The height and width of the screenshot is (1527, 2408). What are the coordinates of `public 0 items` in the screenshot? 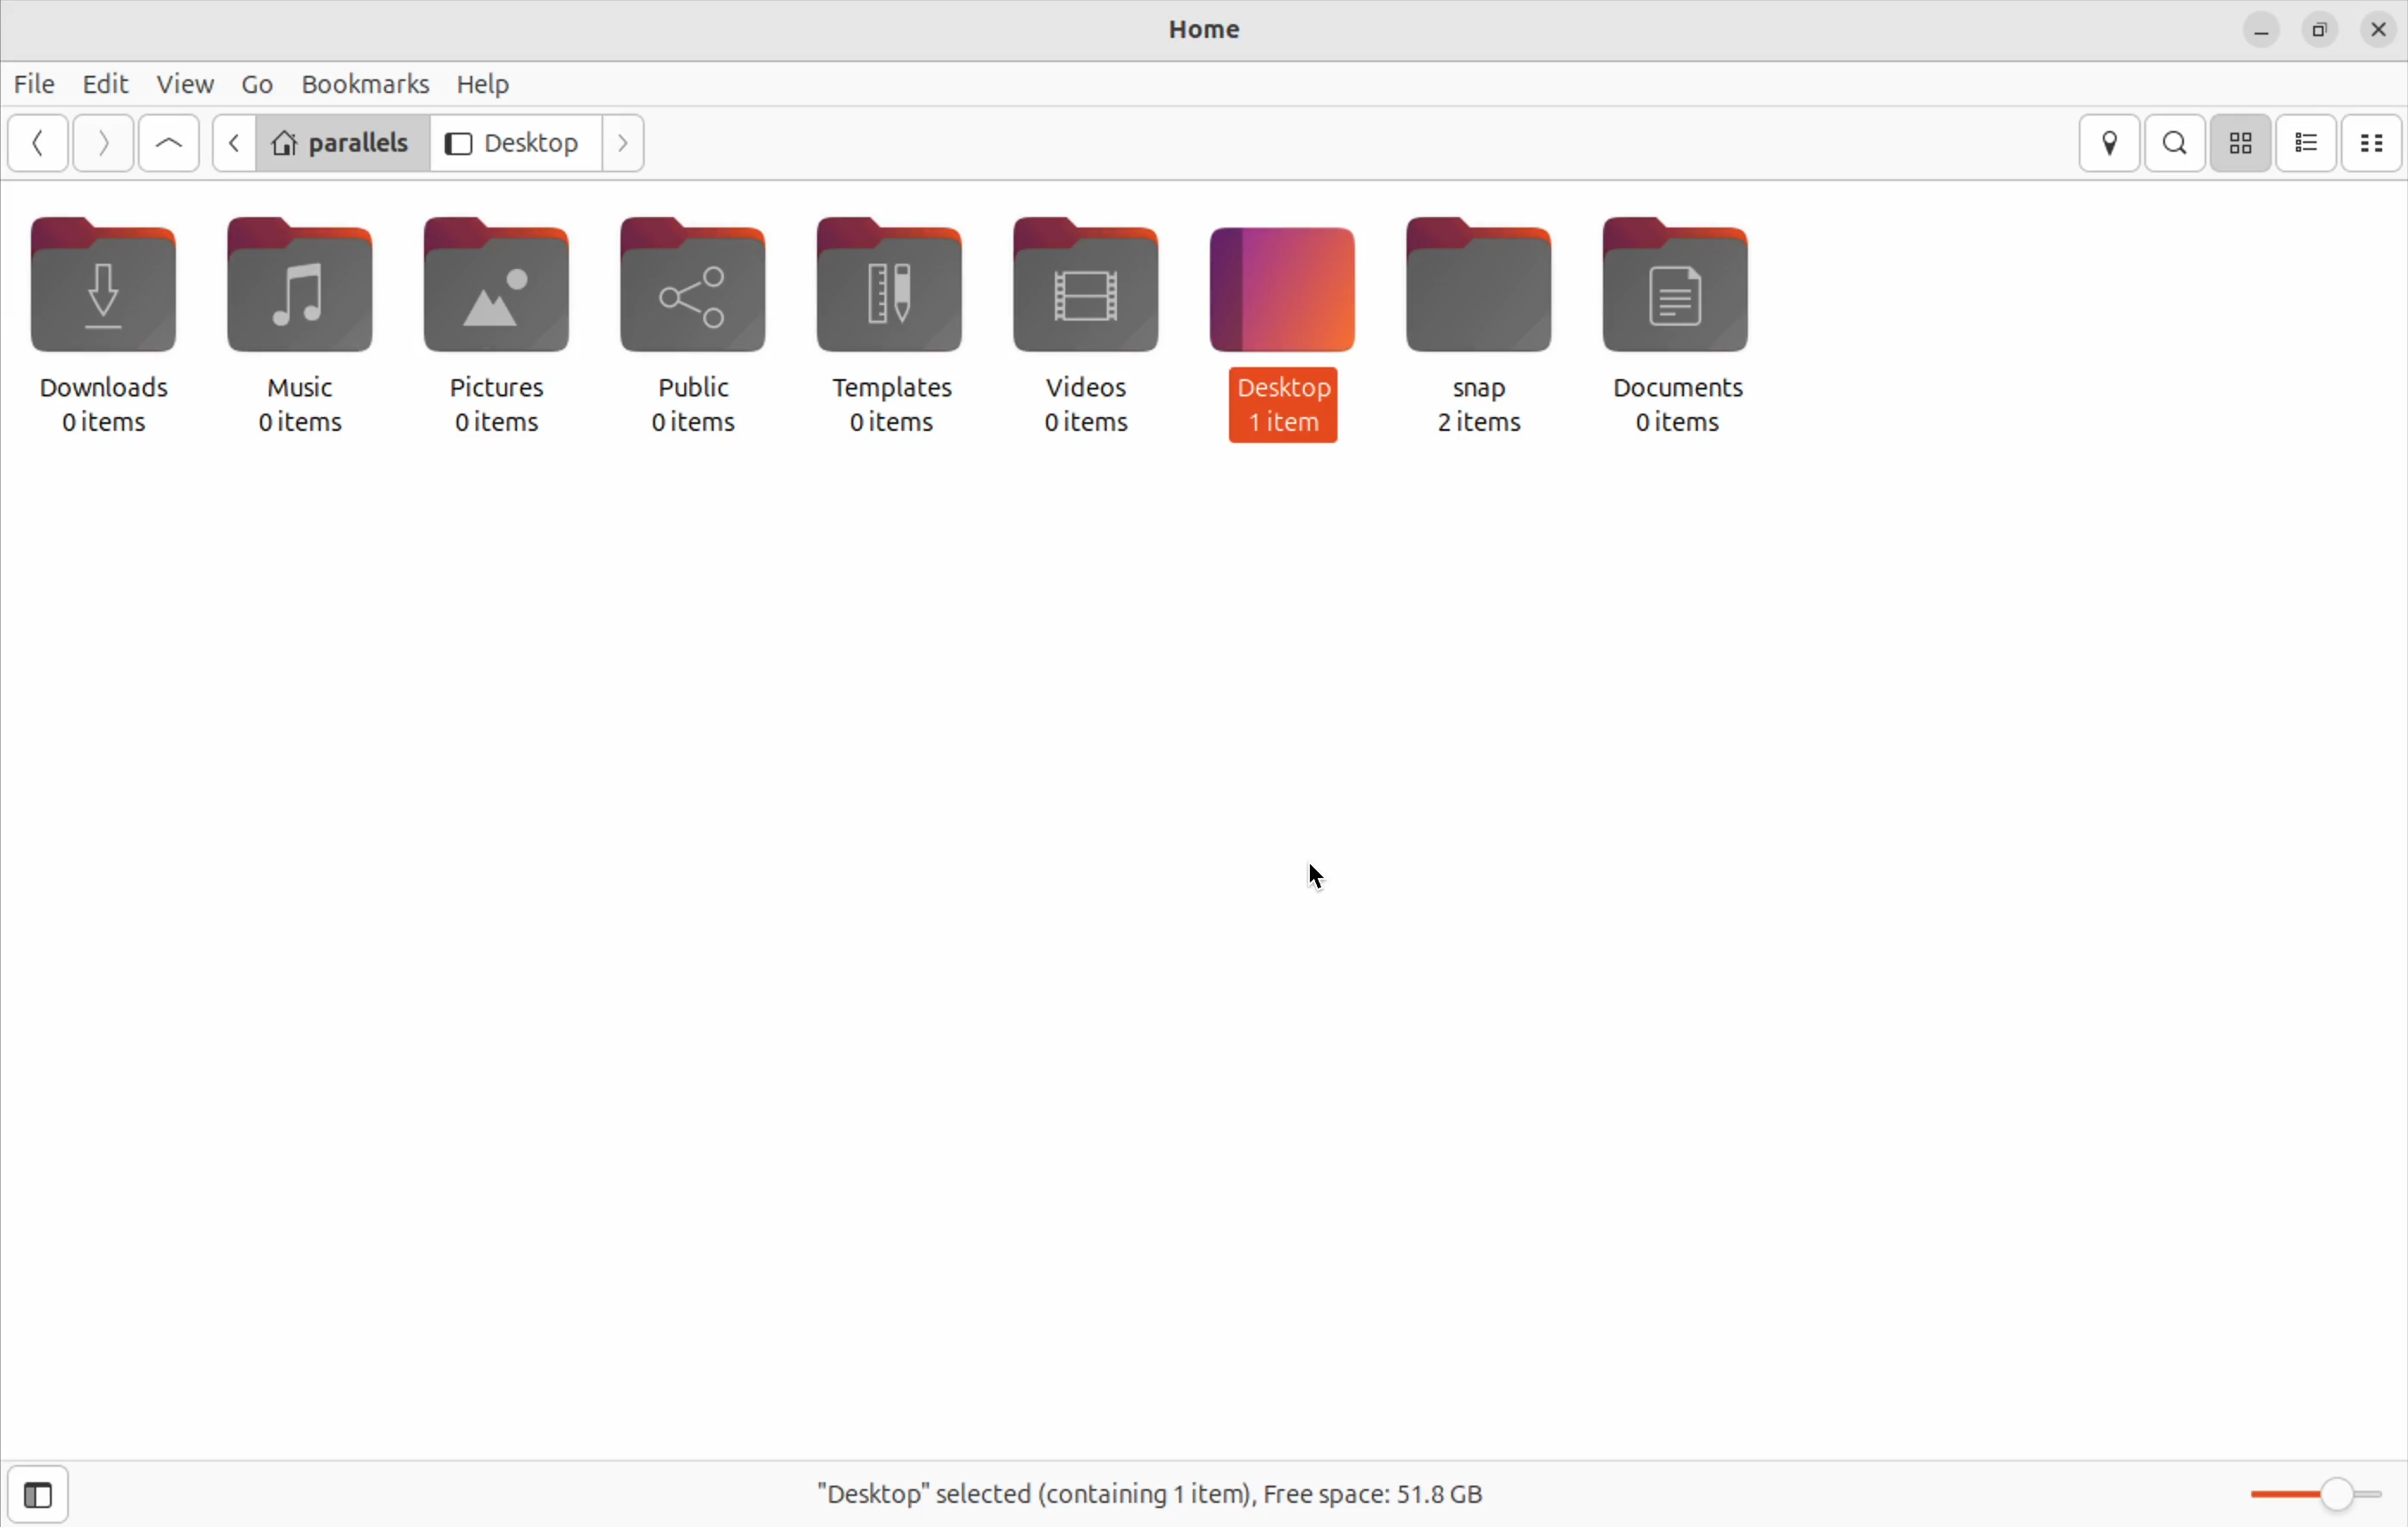 It's located at (696, 326).